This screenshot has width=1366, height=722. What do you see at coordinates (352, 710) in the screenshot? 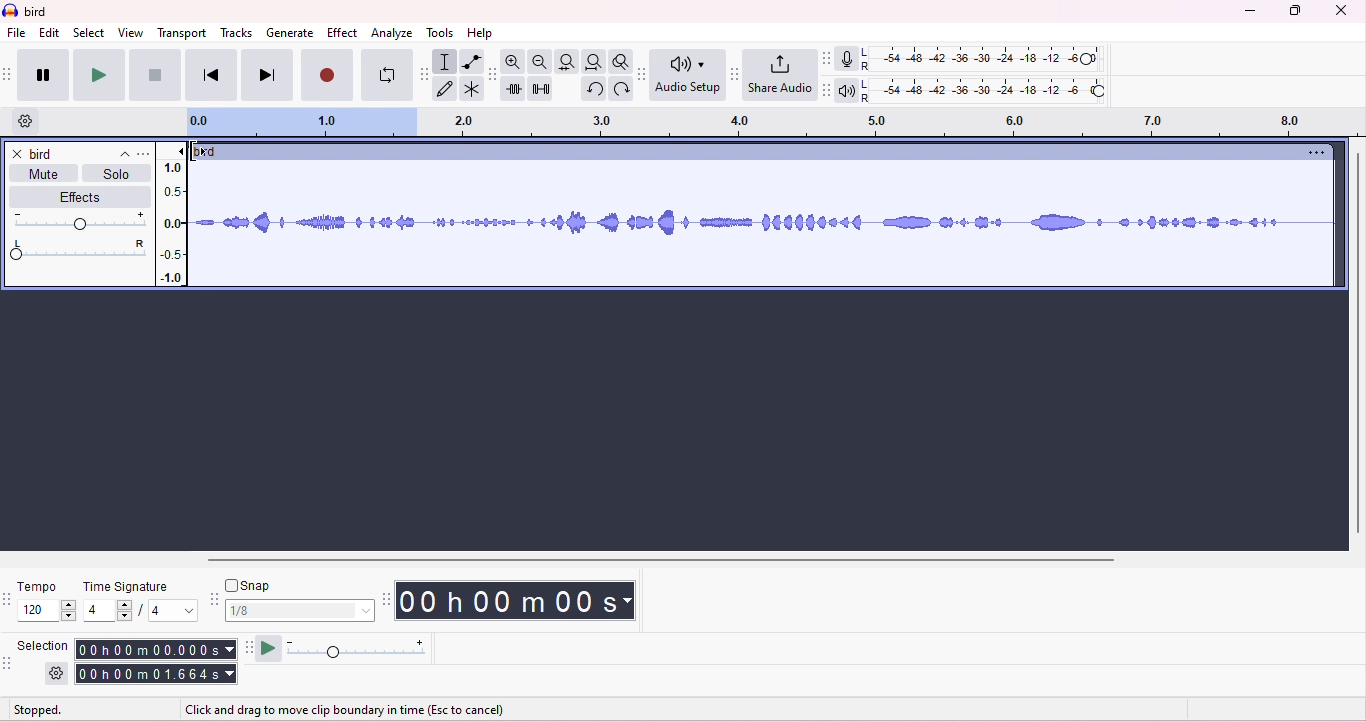
I see `click and drag to move clip boundary in time (Esc to cancel)` at bounding box center [352, 710].